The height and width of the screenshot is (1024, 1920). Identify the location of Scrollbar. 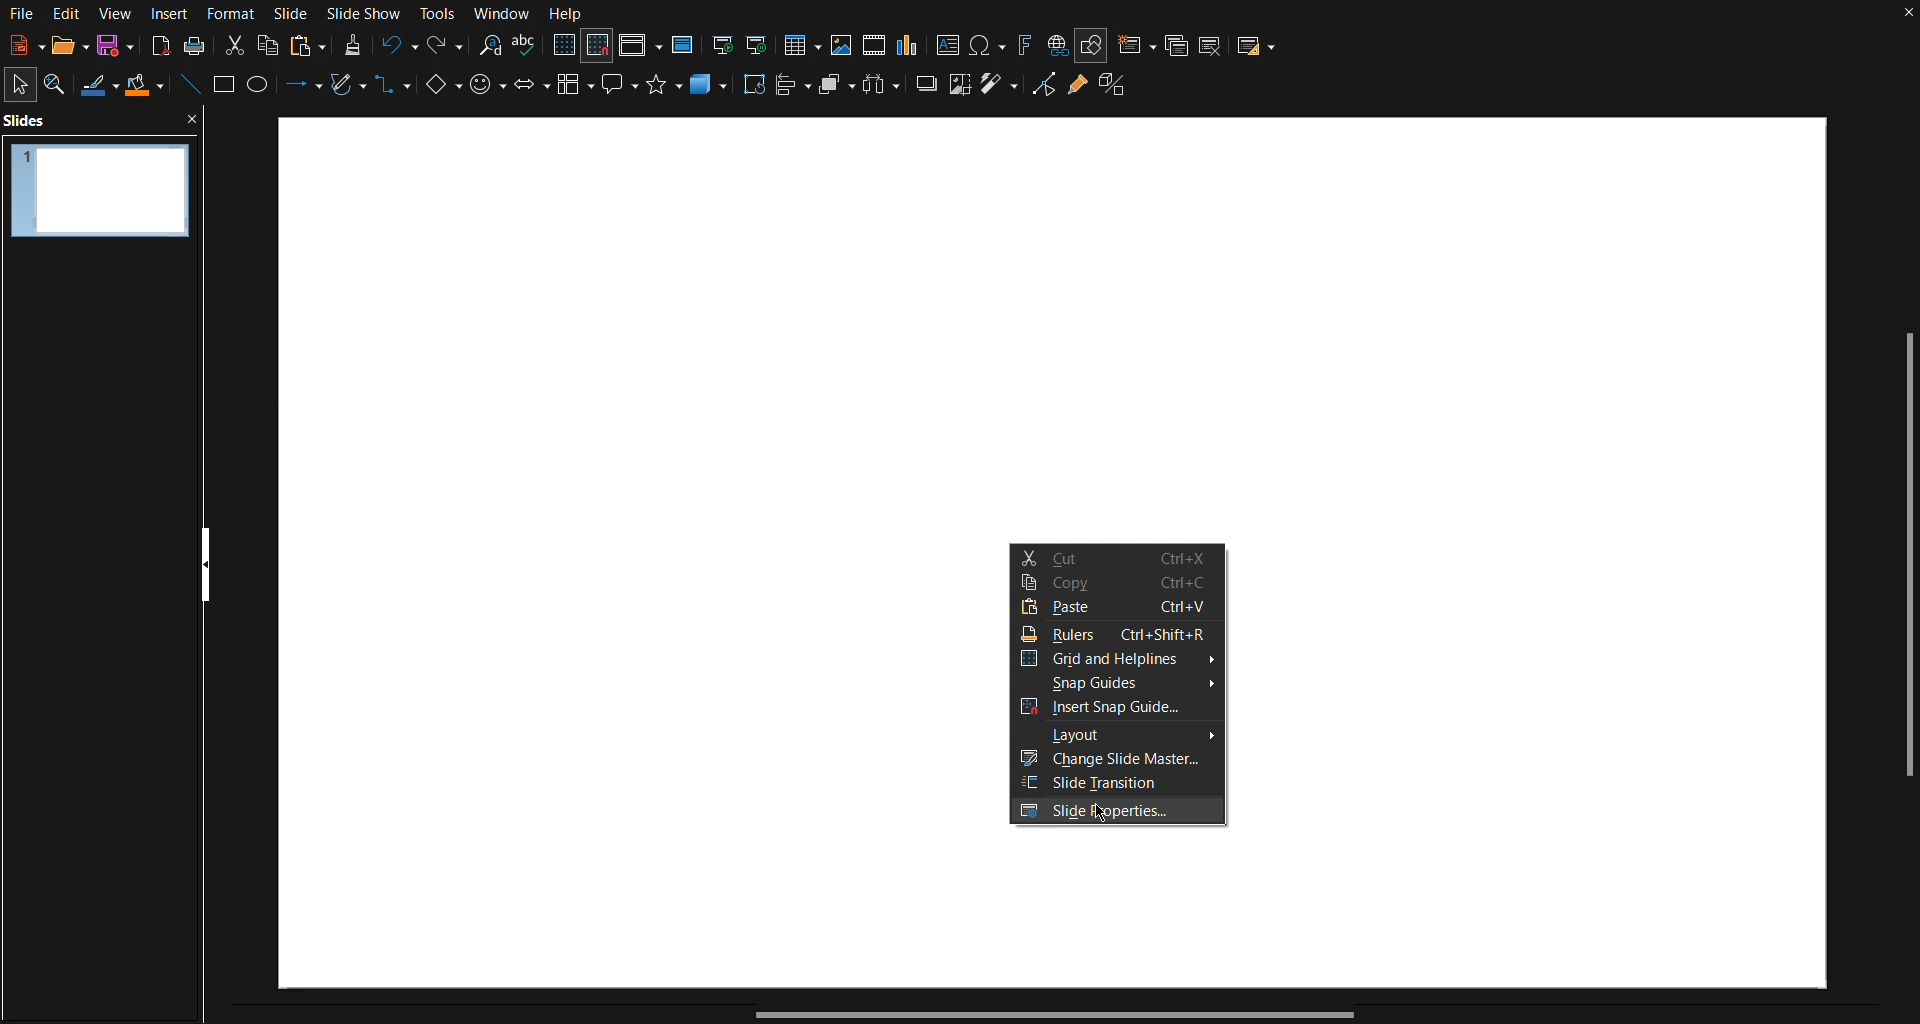
(1907, 561).